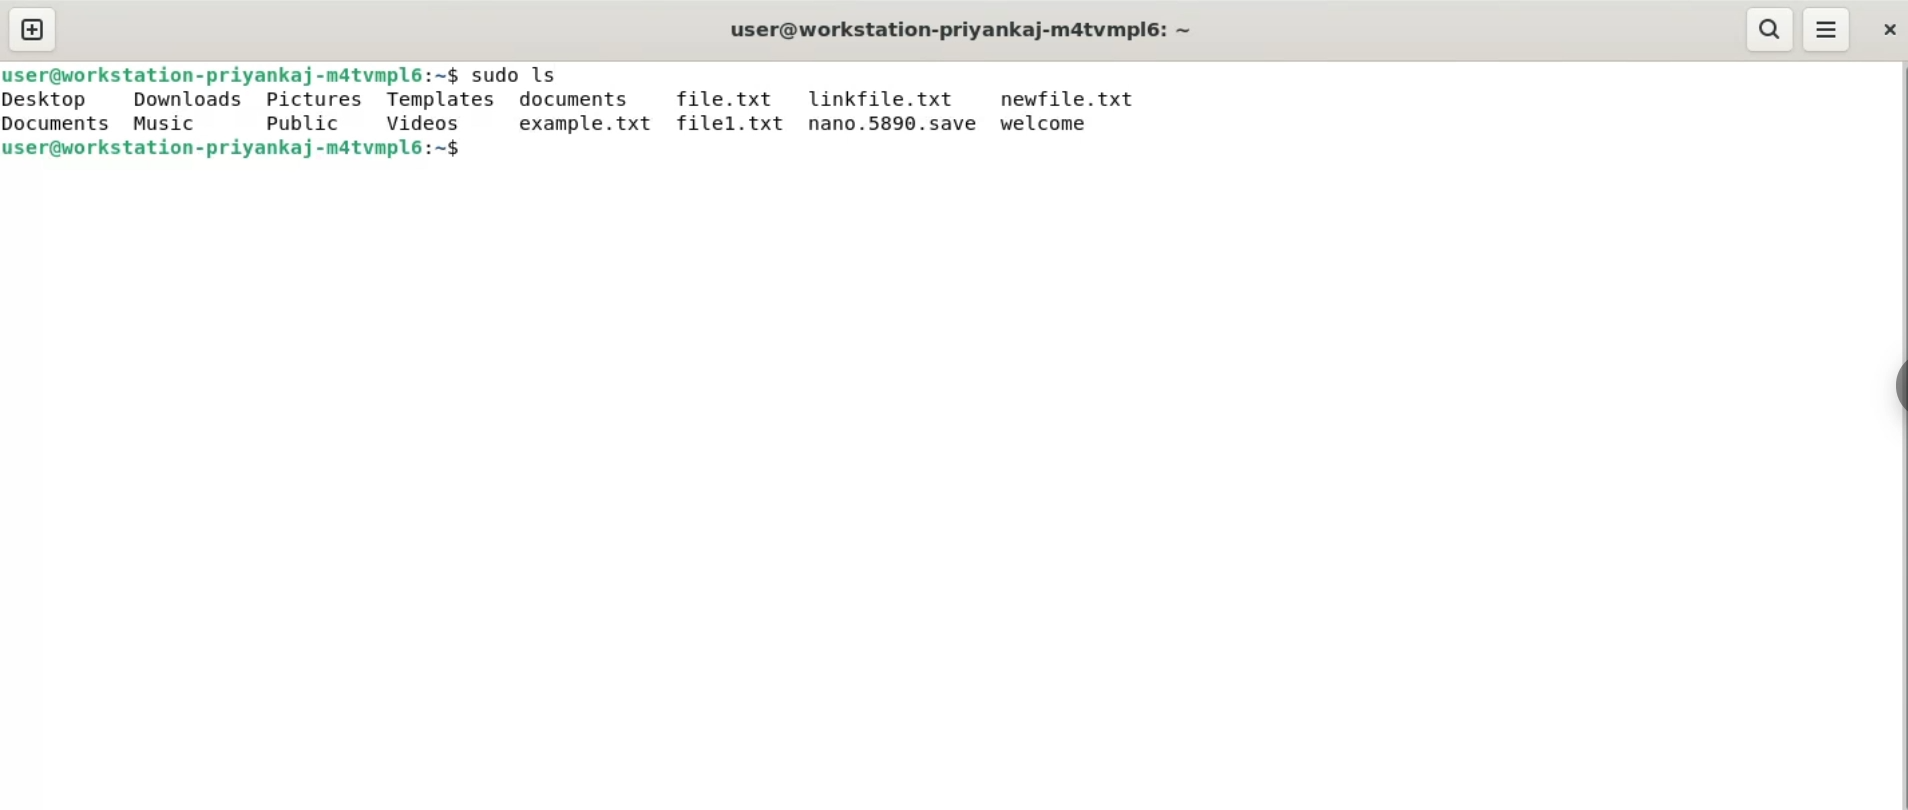  Describe the element at coordinates (521, 75) in the screenshot. I see `command` at that location.